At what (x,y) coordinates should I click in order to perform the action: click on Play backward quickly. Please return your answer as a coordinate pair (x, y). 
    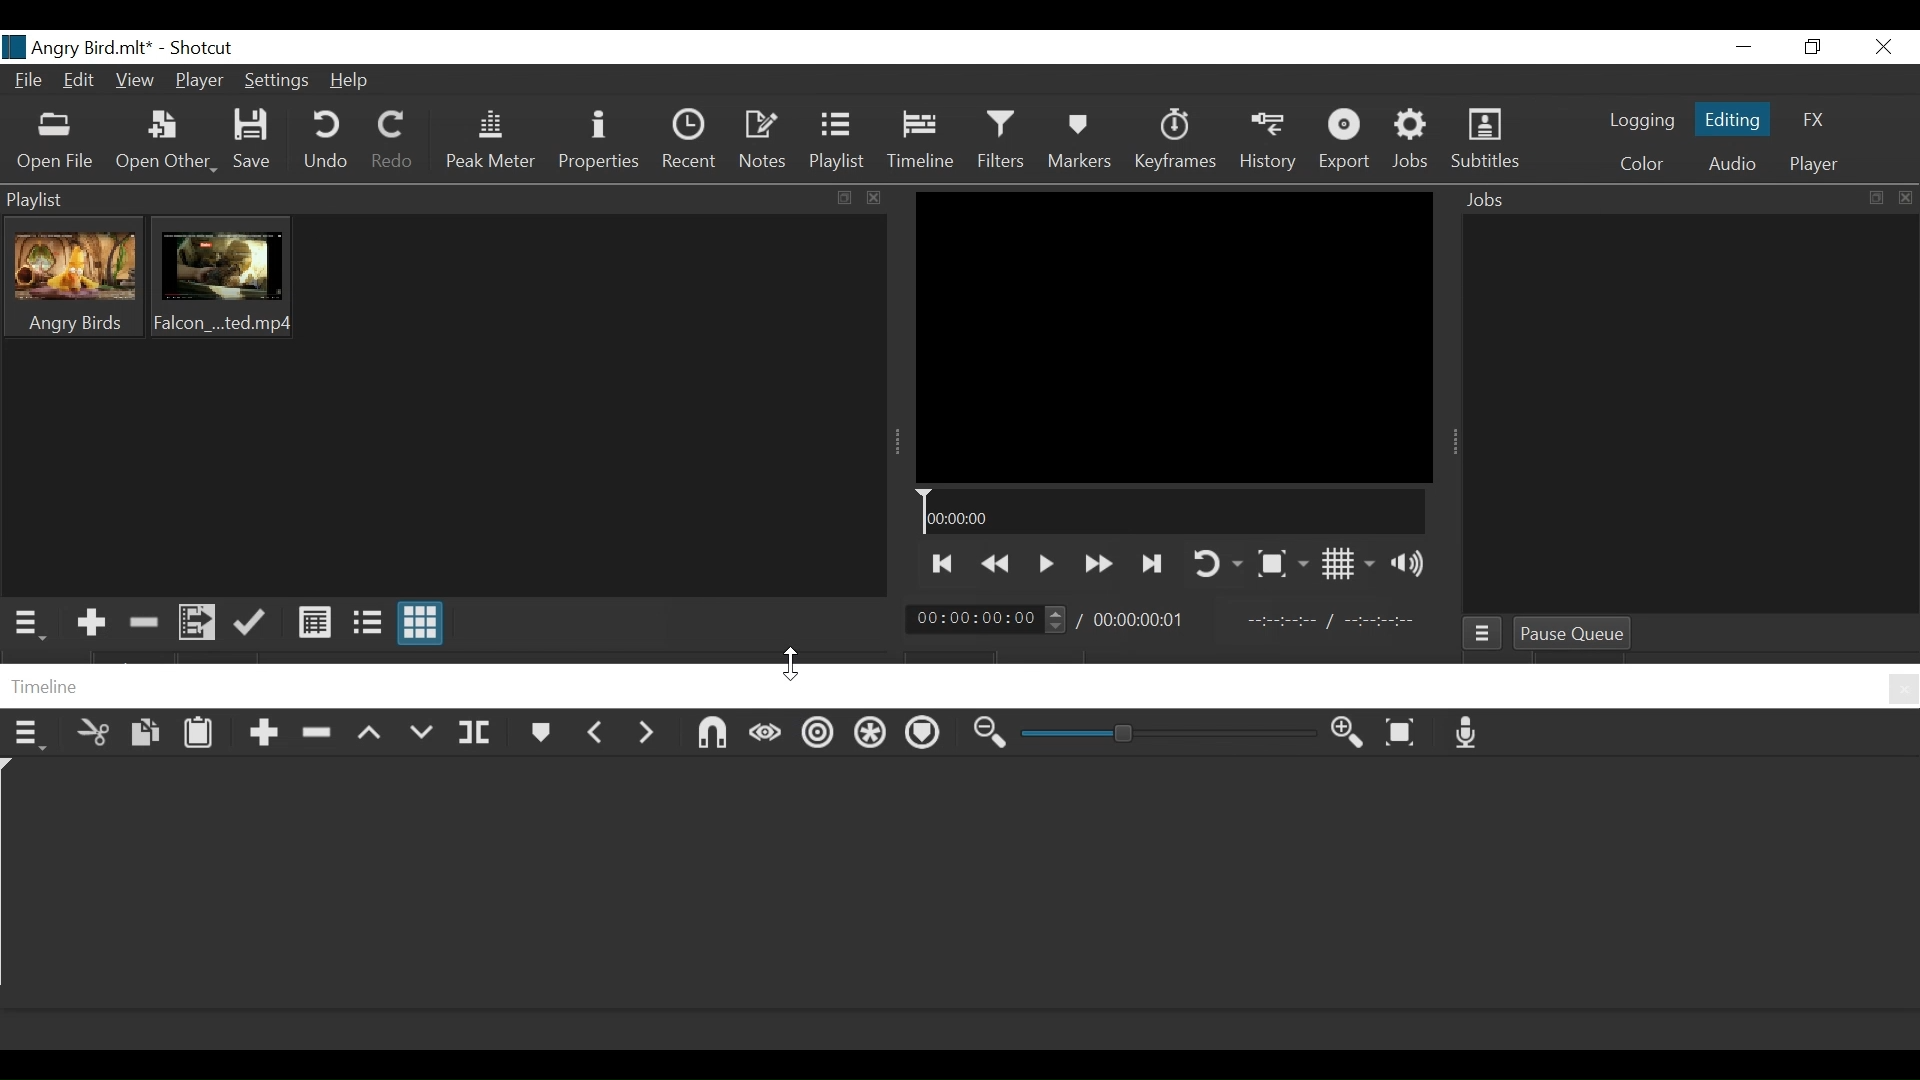
    Looking at the image, I should click on (994, 562).